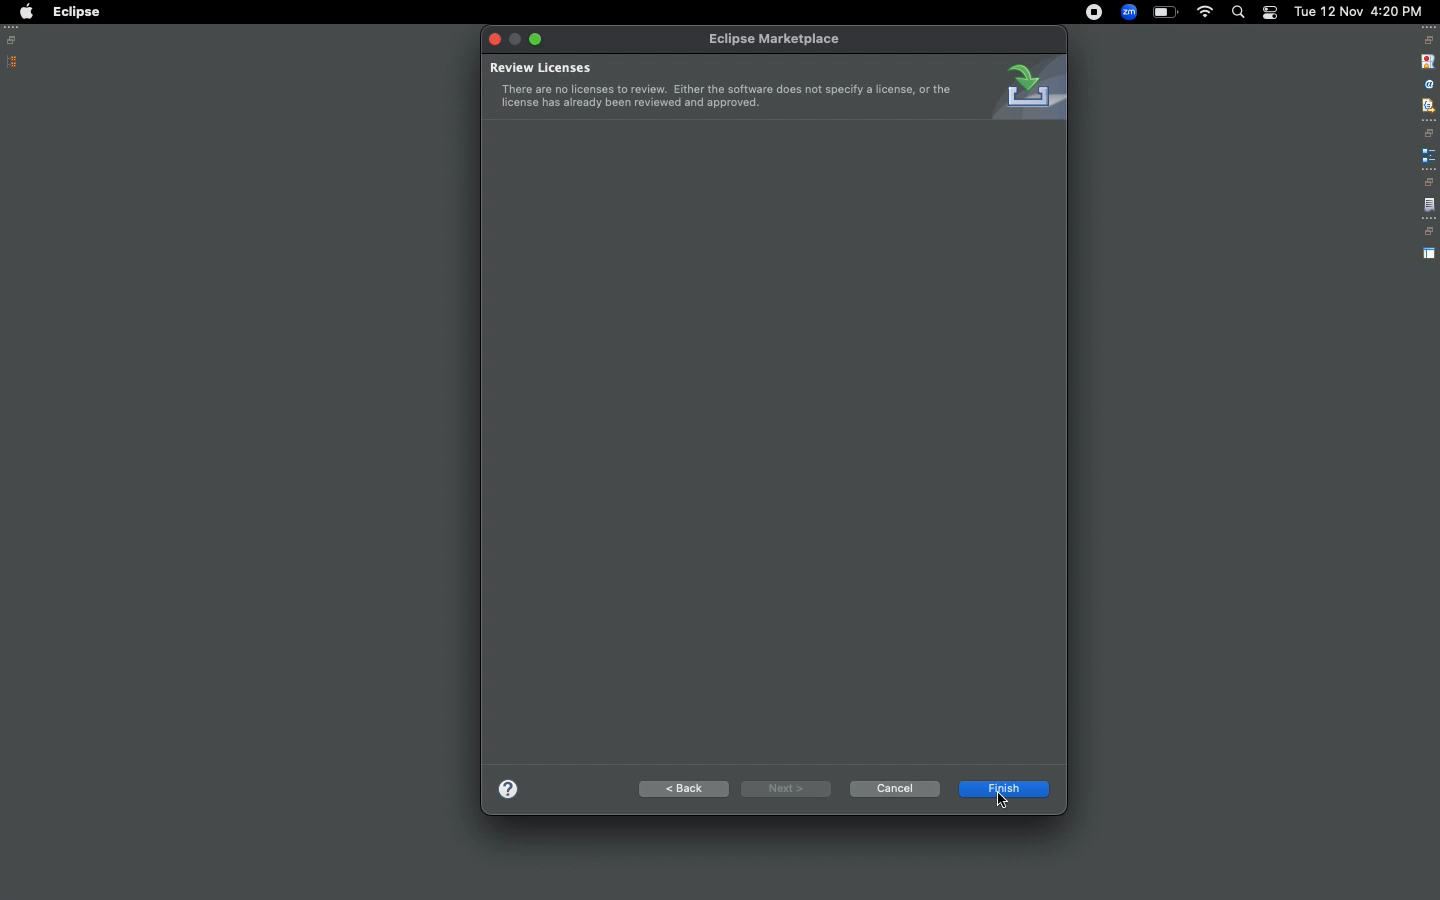  What do you see at coordinates (1205, 14) in the screenshot?
I see `Internet` at bounding box center [1205, 14].